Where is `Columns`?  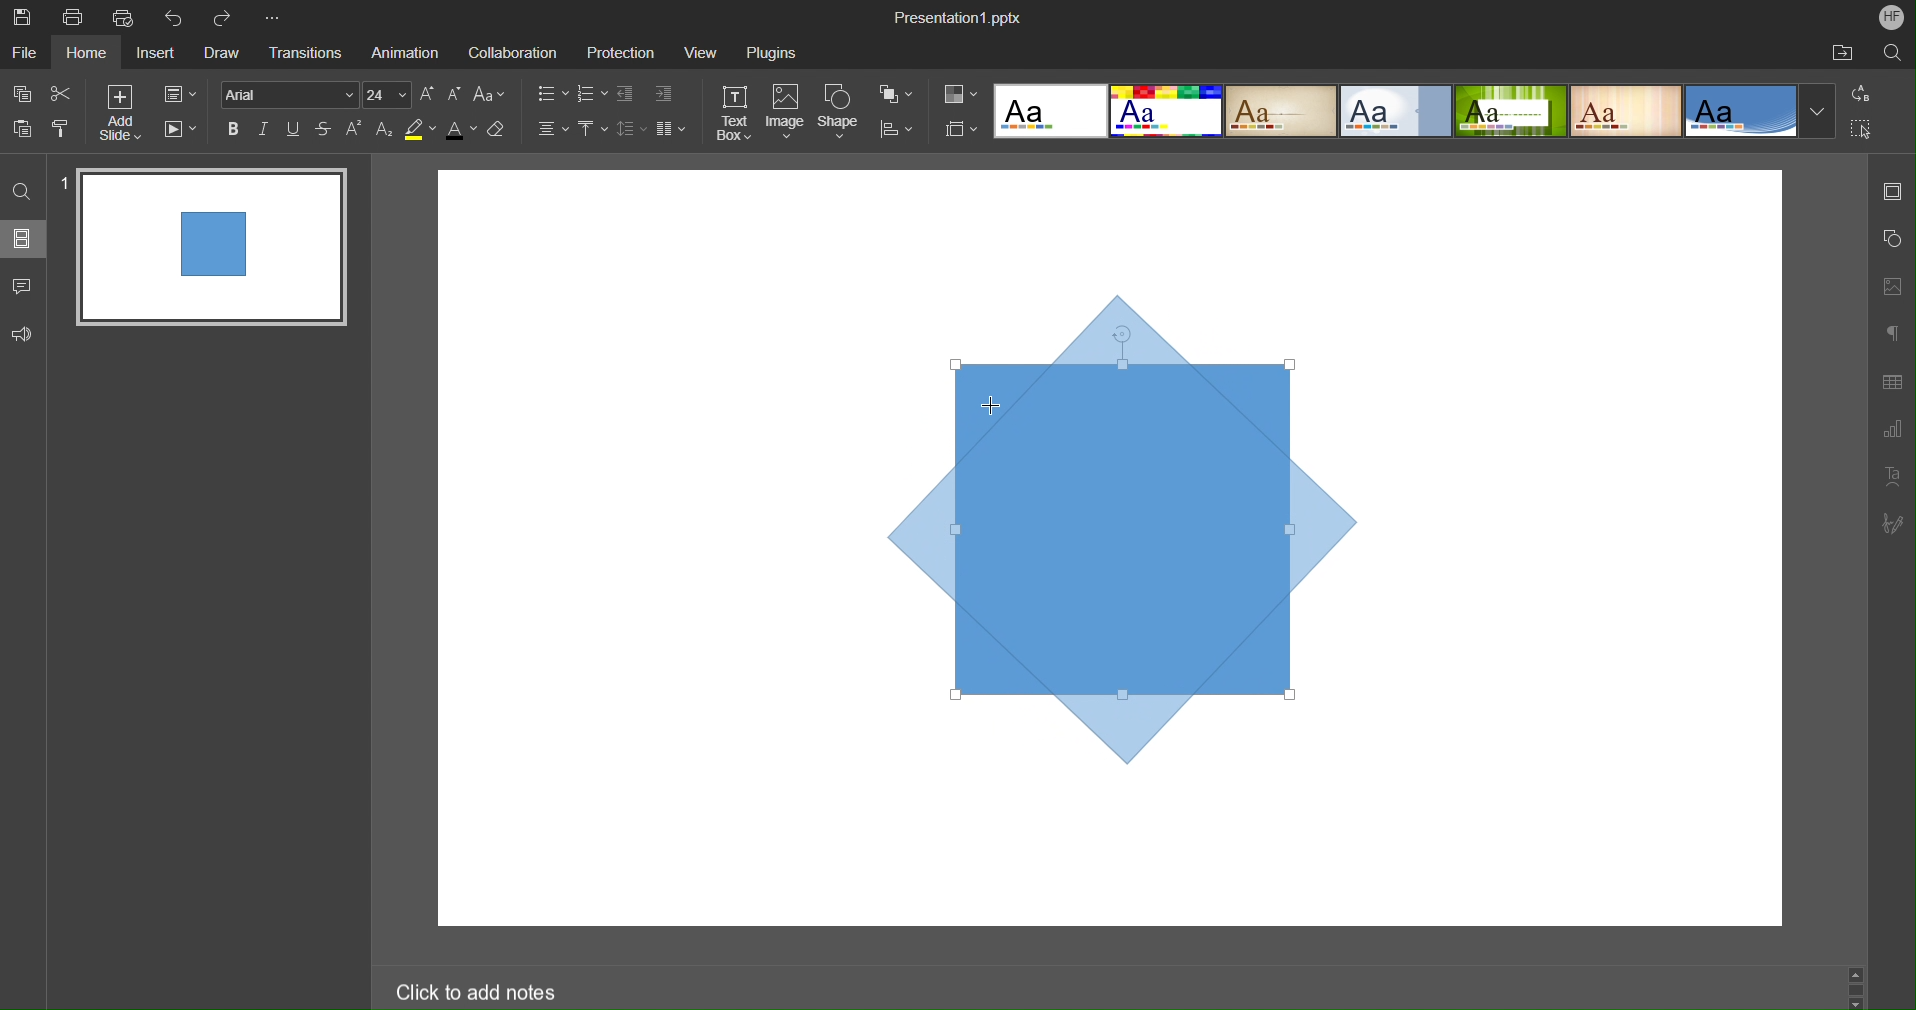 Columns is located at coordinates (671, 130).